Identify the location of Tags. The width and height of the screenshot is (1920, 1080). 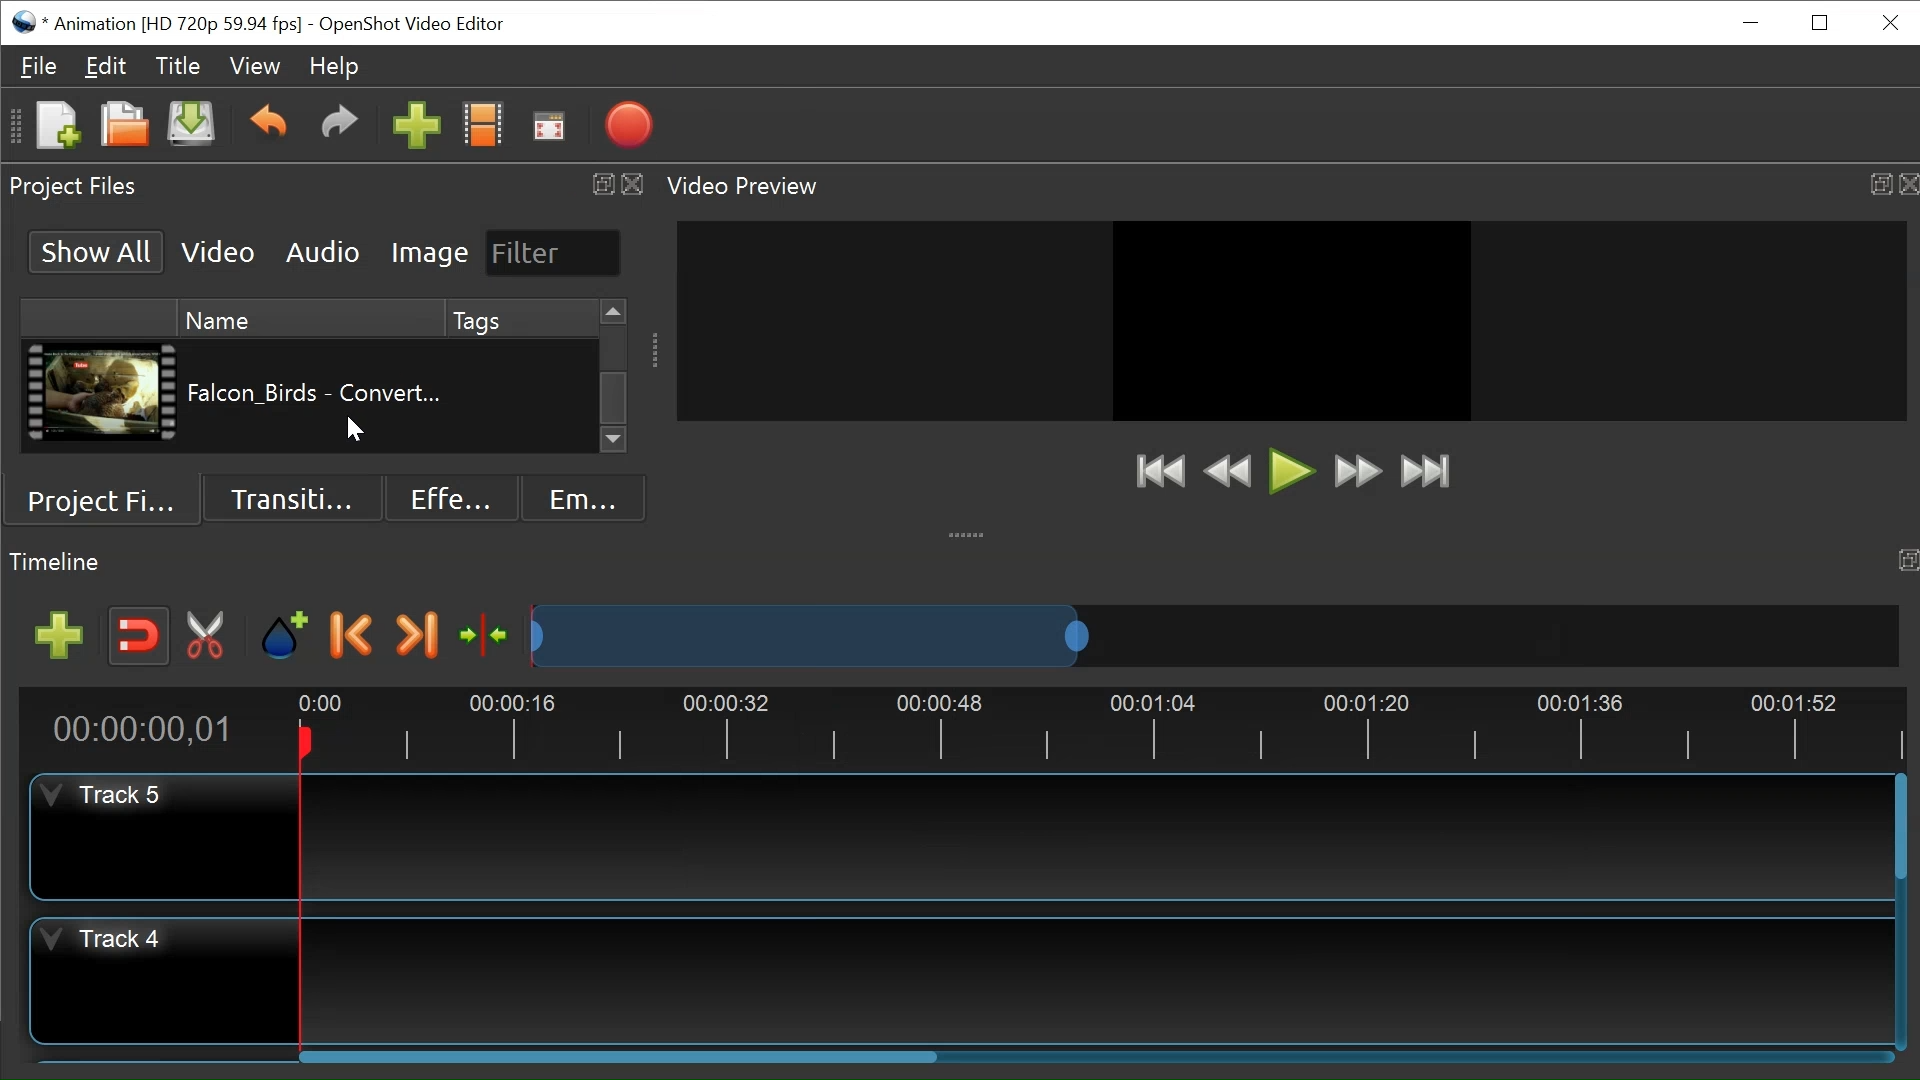
(521, 318).